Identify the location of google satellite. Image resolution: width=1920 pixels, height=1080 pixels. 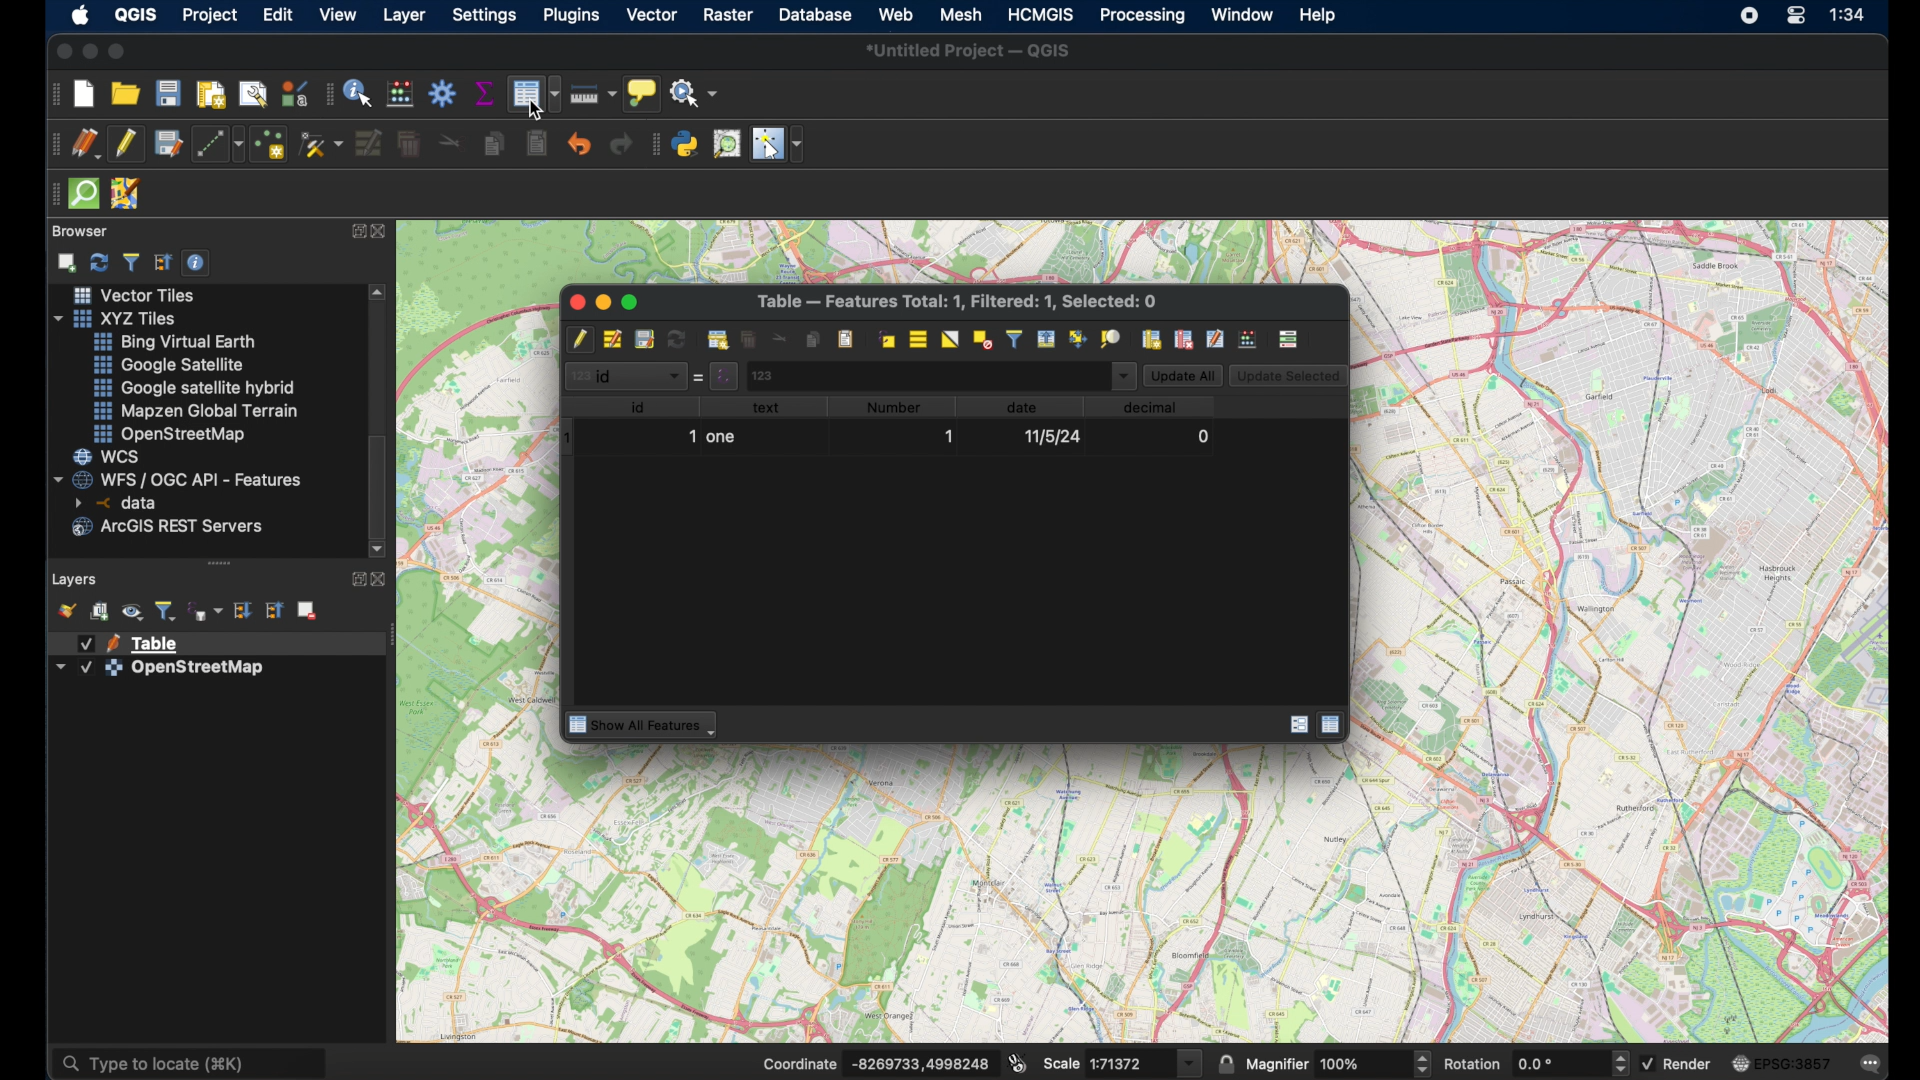
(171, 365).